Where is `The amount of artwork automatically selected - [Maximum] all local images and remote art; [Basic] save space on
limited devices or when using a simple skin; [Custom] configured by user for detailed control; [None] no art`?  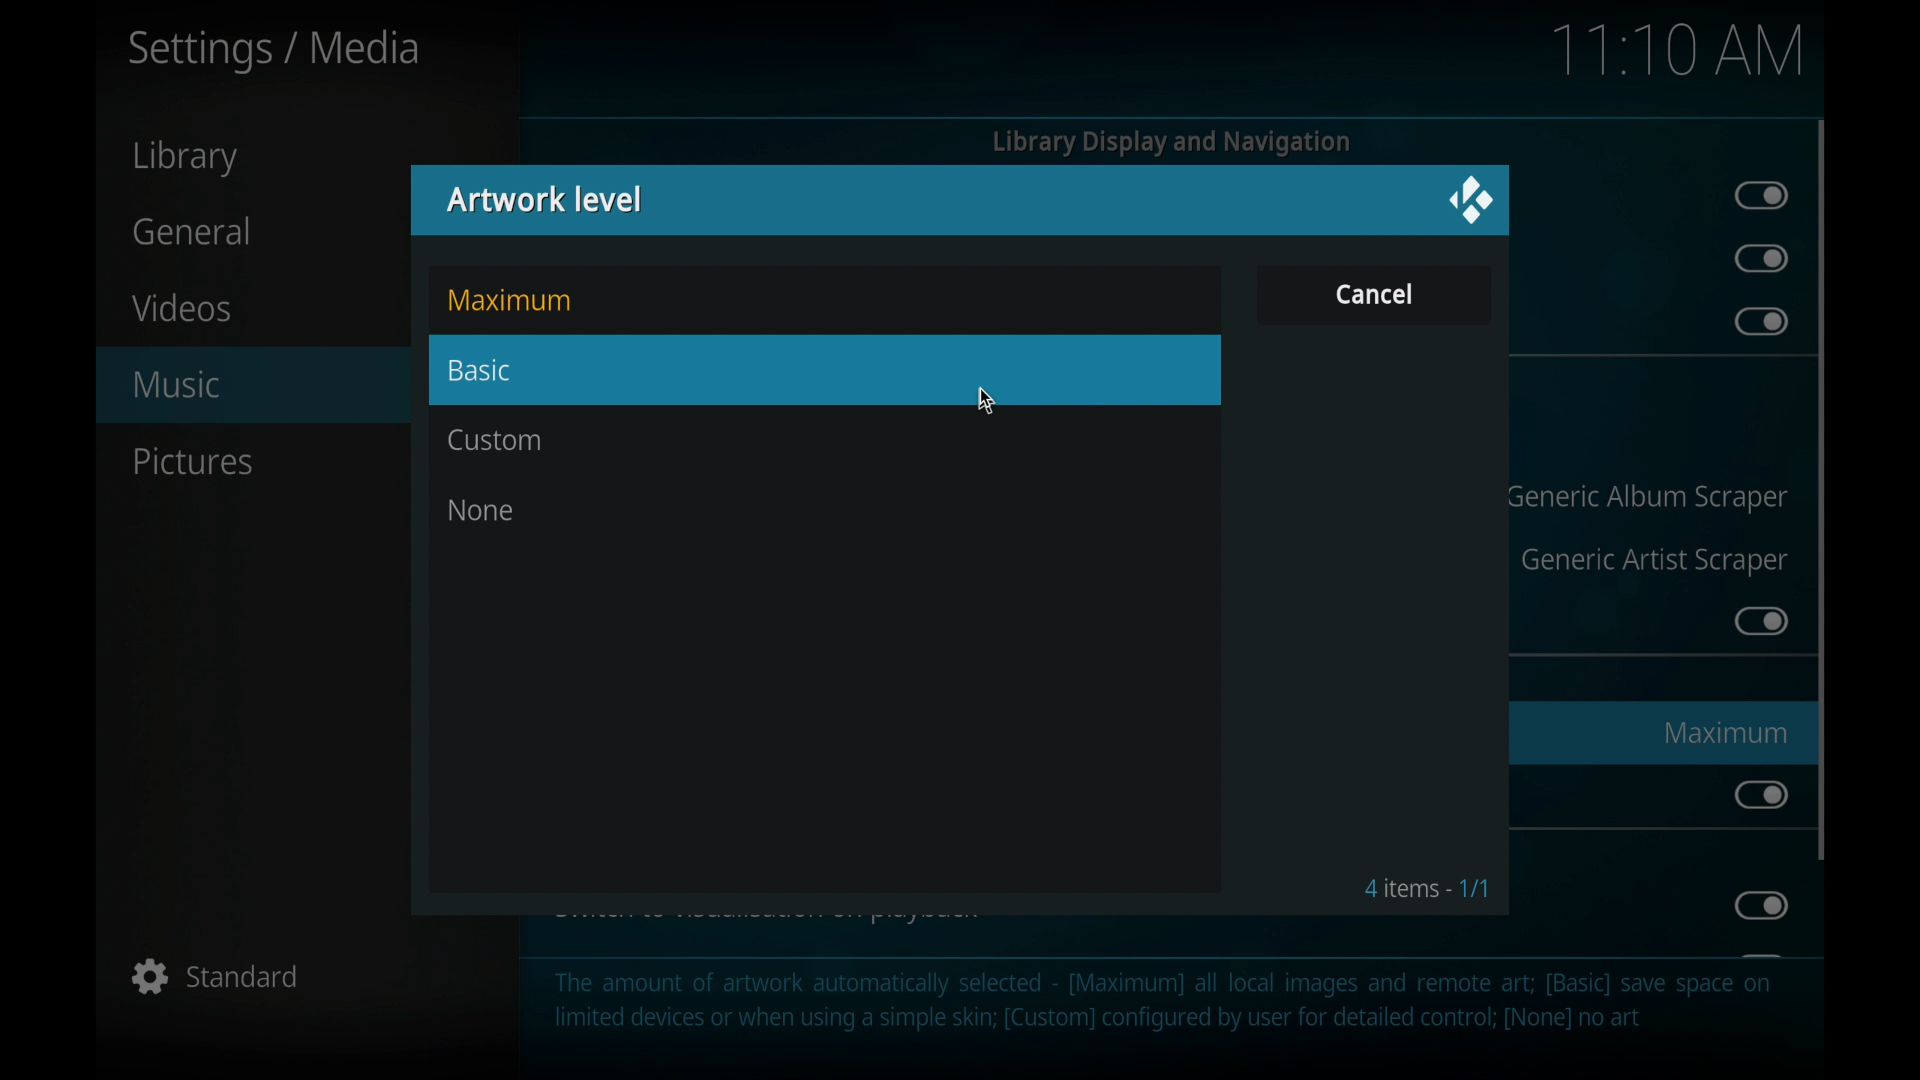 The amount of artwork automatically selected - [Maximum] all local images and remote art; [Basic] save space on
limited devices or when using a simple skin; [Custom] configured by user for detailed control; [None] no art is located at coordinates (1163, 1012).